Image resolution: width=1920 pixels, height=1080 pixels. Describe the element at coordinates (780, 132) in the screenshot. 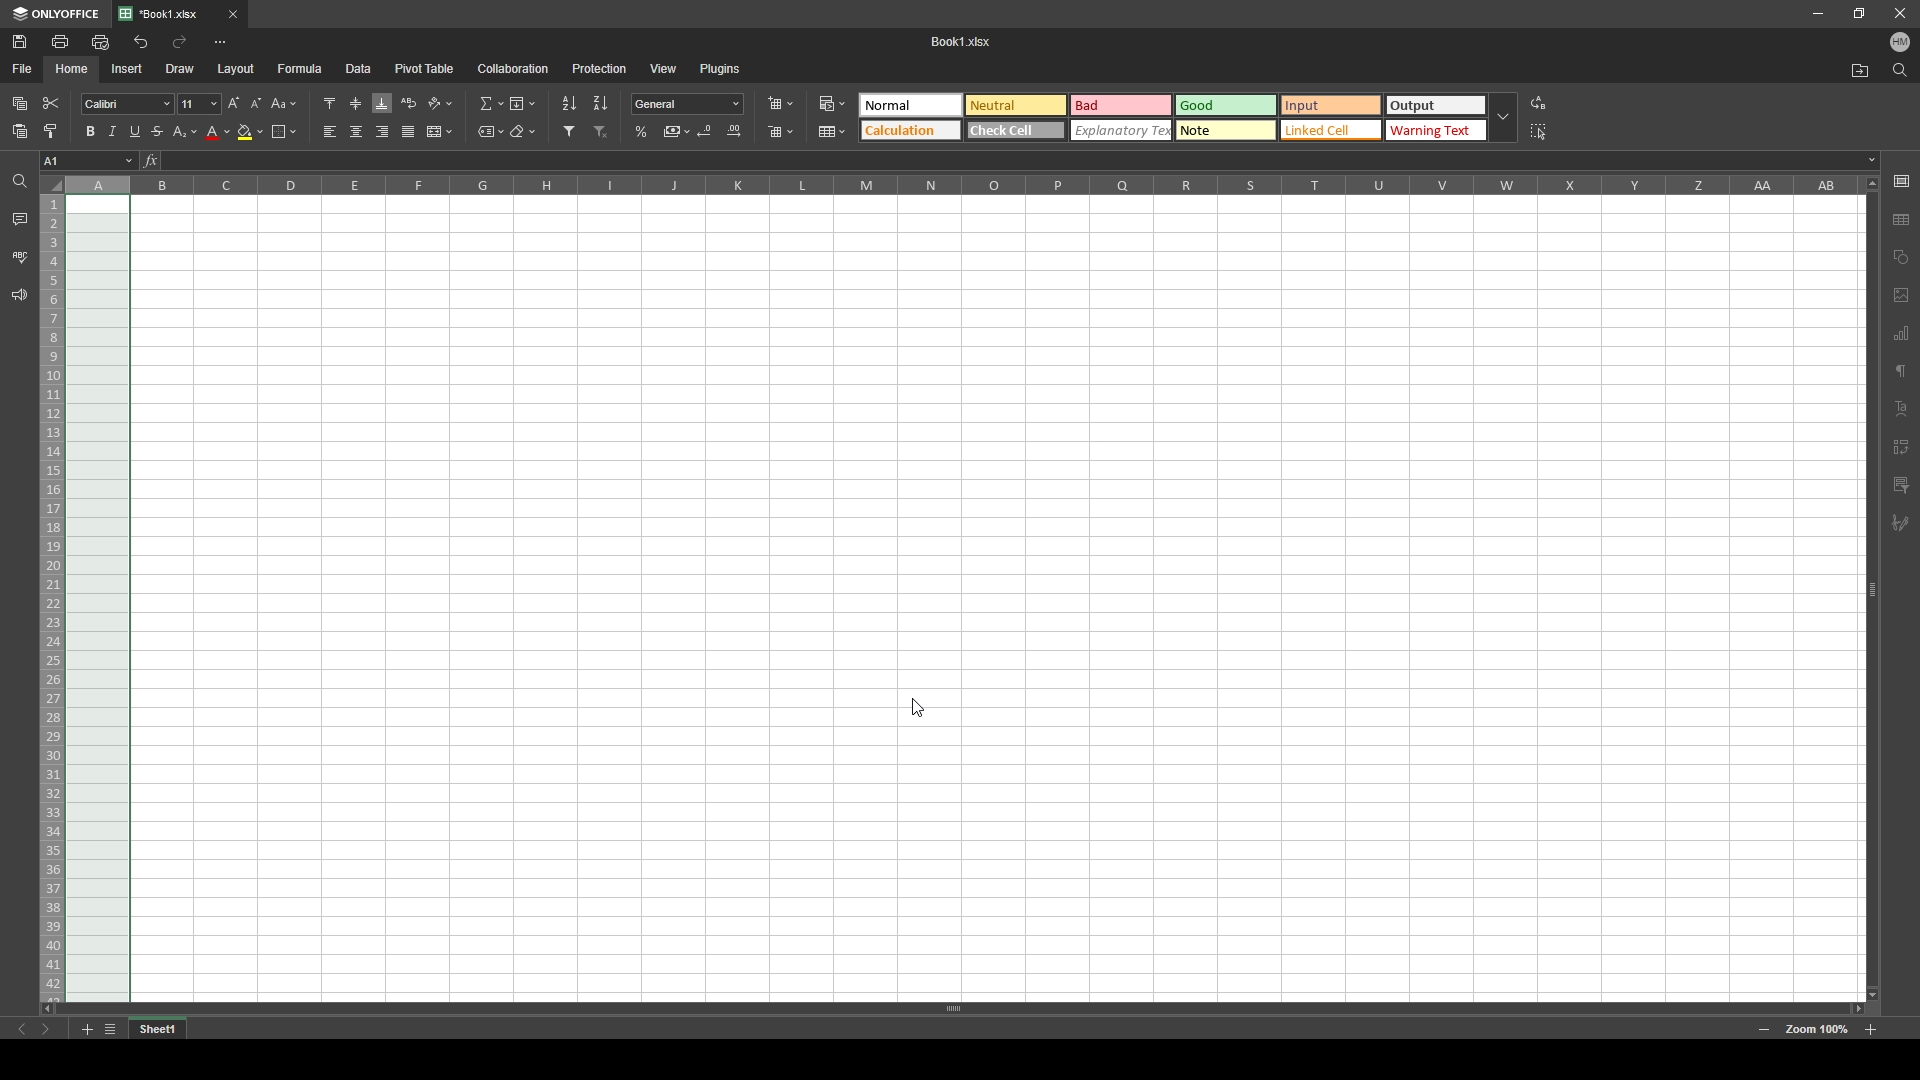

I see `delete cells` at that location.